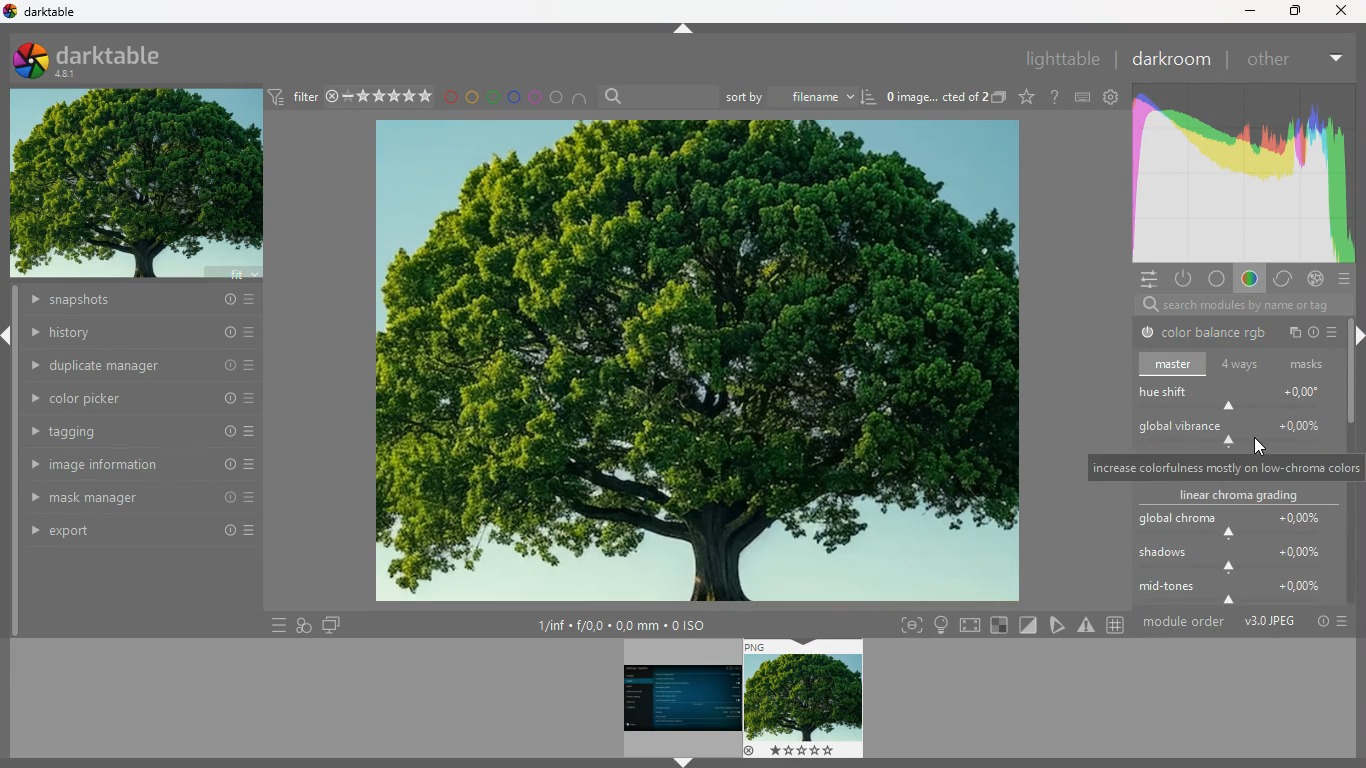  I want to click on more, so click(1335, 331).